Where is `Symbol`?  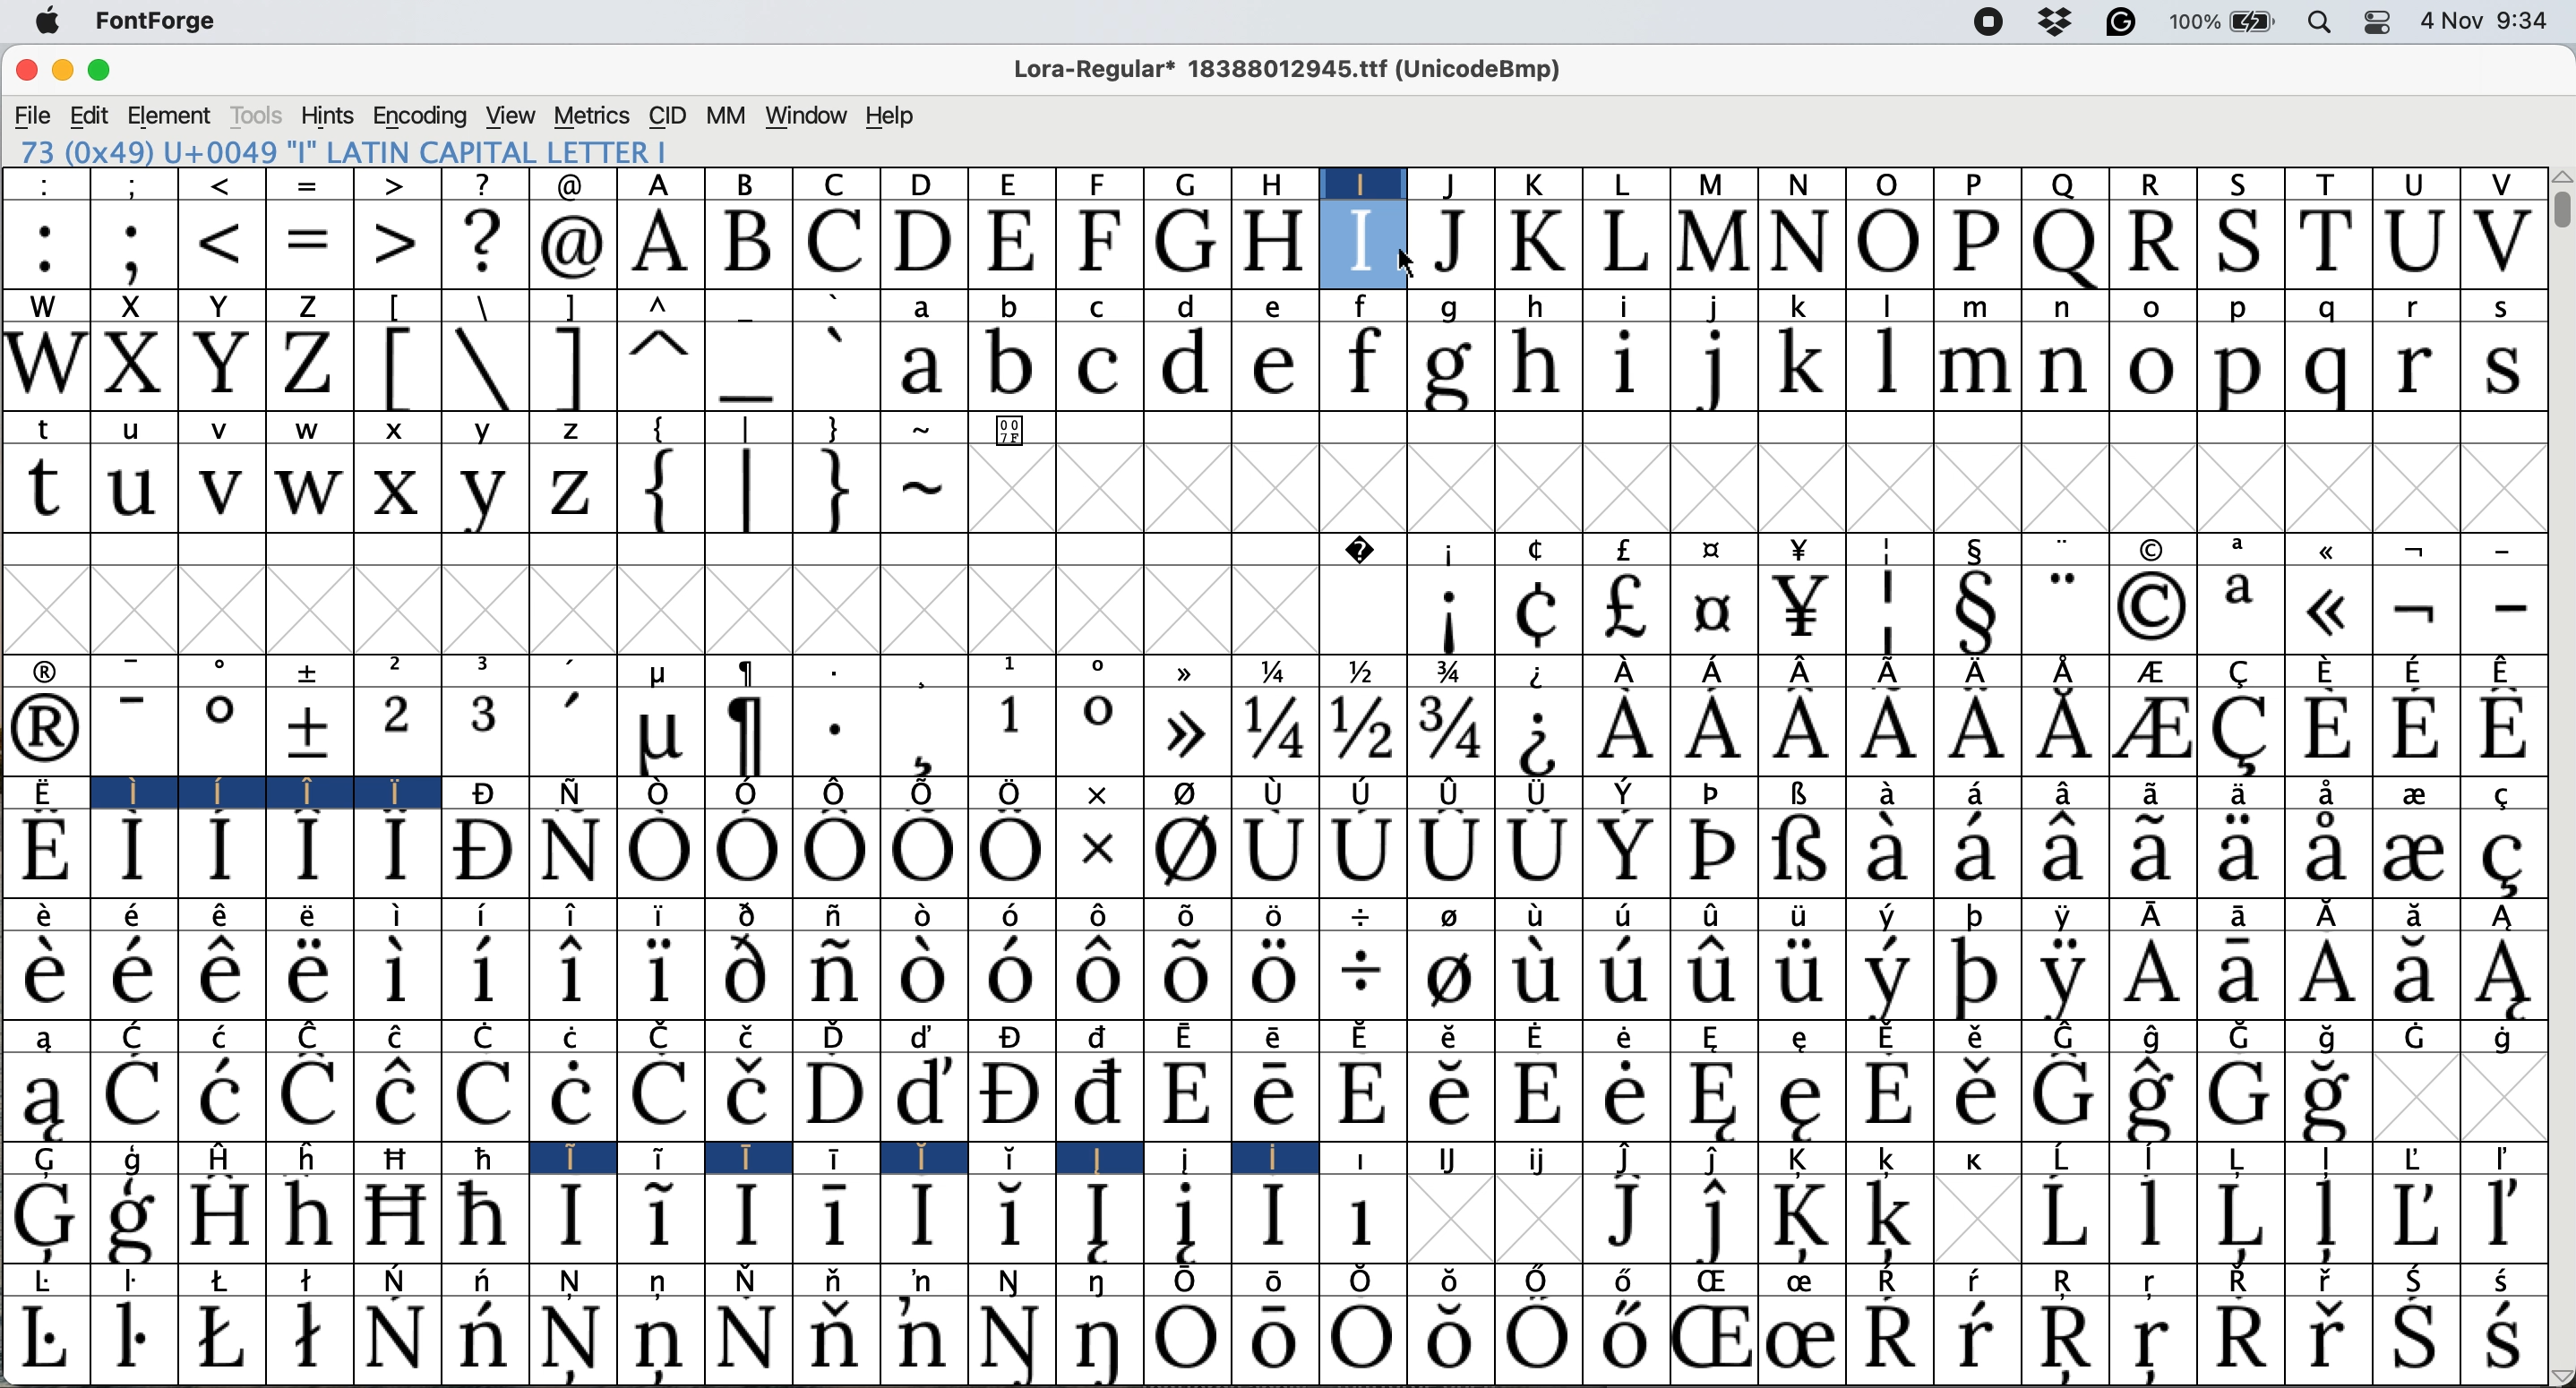
Symbol is located at coordinates (1366, 1158).